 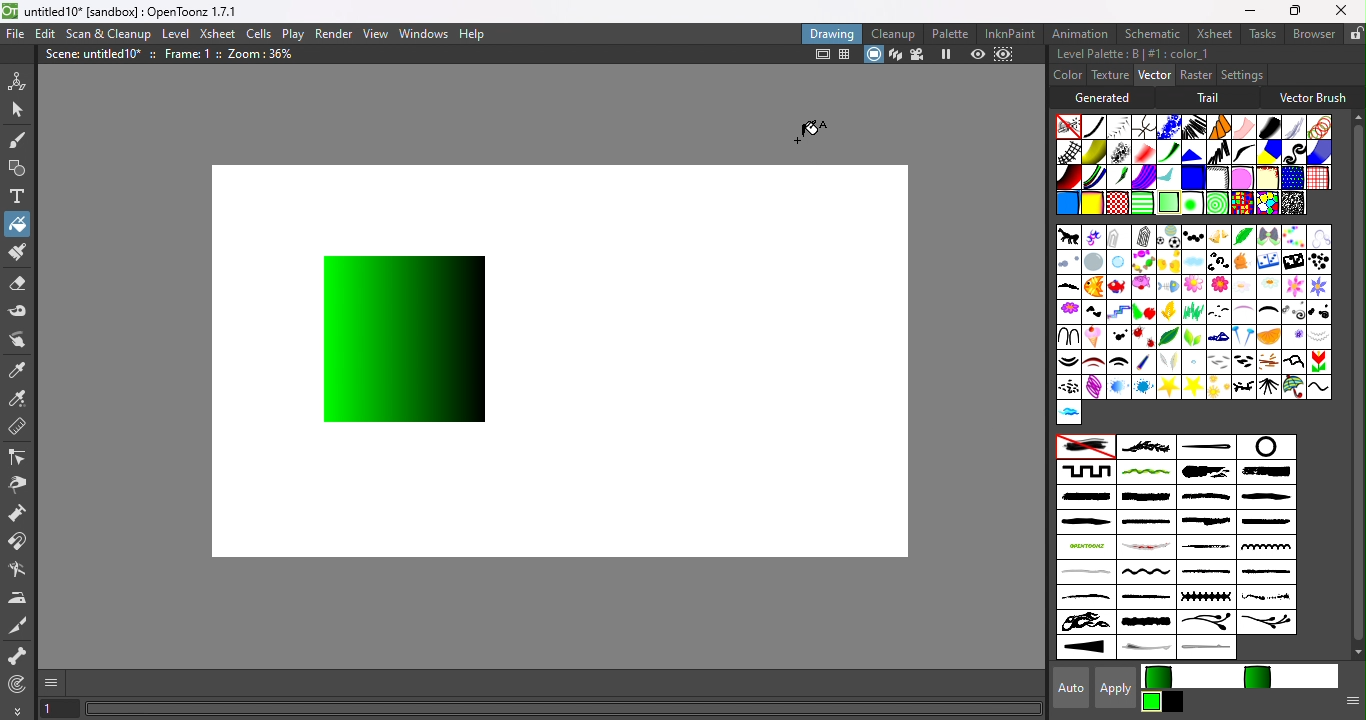 What do you see at coordinates (1095, 336) in the screenshot?
I see `icecream` at bounding box center [1095, 336].